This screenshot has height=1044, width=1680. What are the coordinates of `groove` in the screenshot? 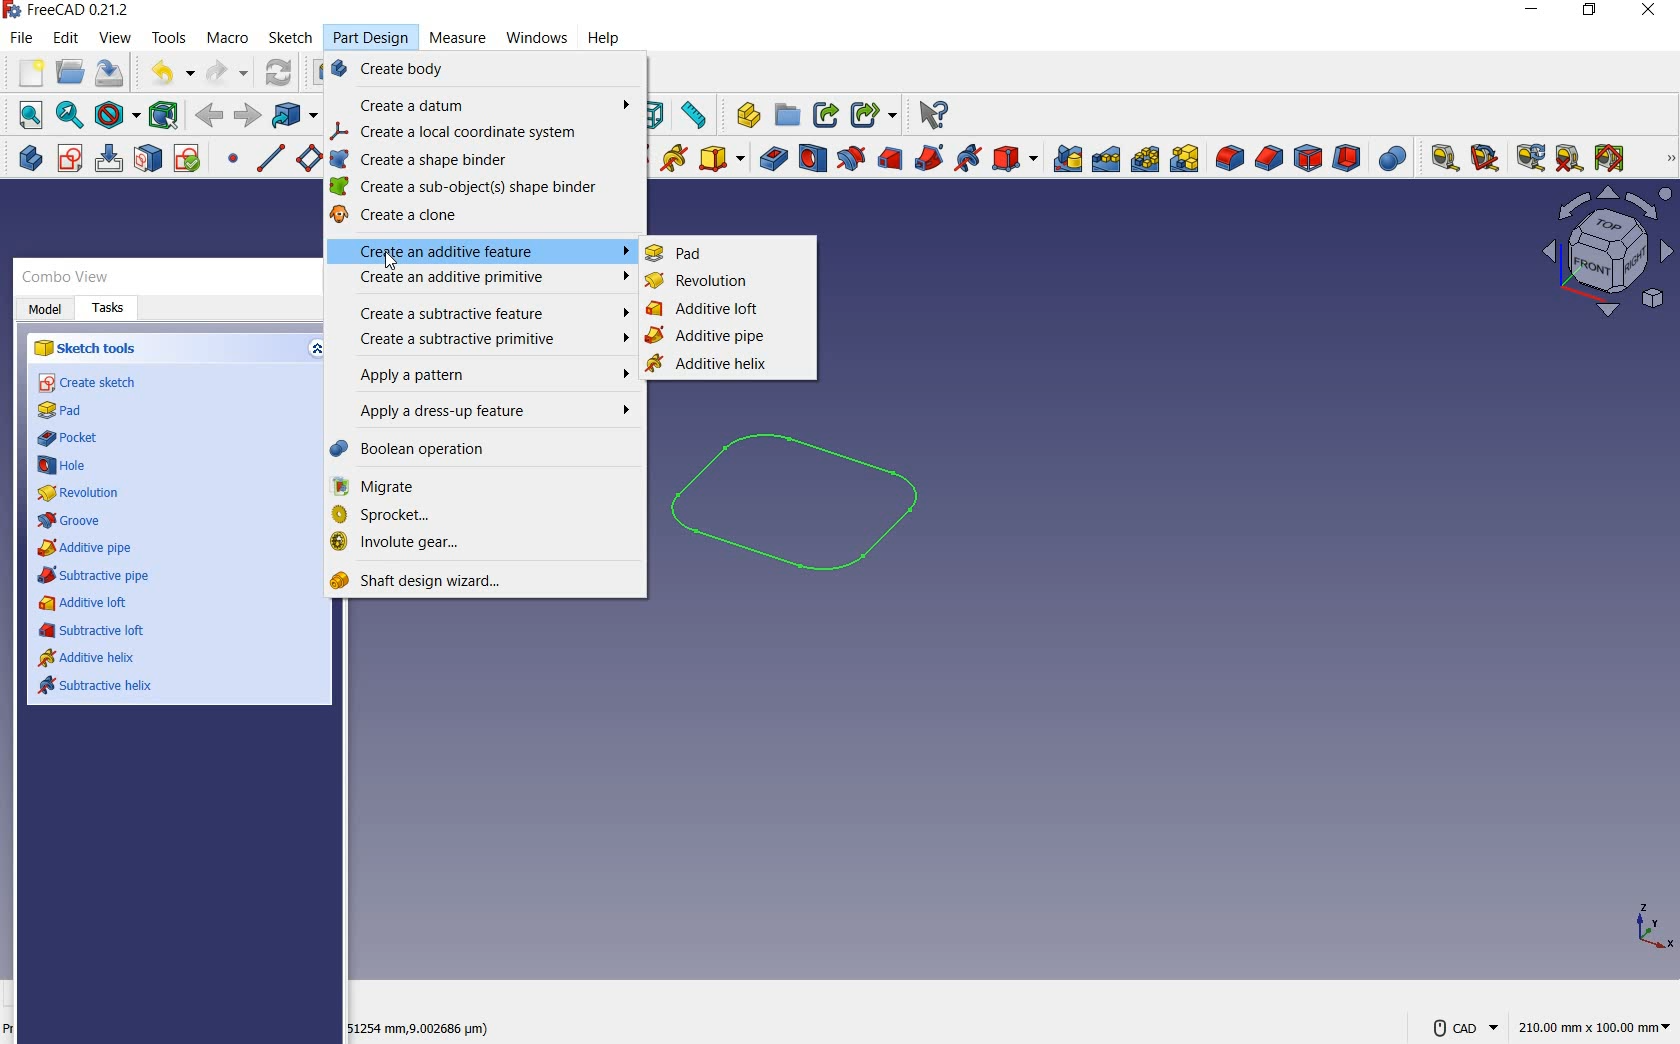 It's located at (70, 518).